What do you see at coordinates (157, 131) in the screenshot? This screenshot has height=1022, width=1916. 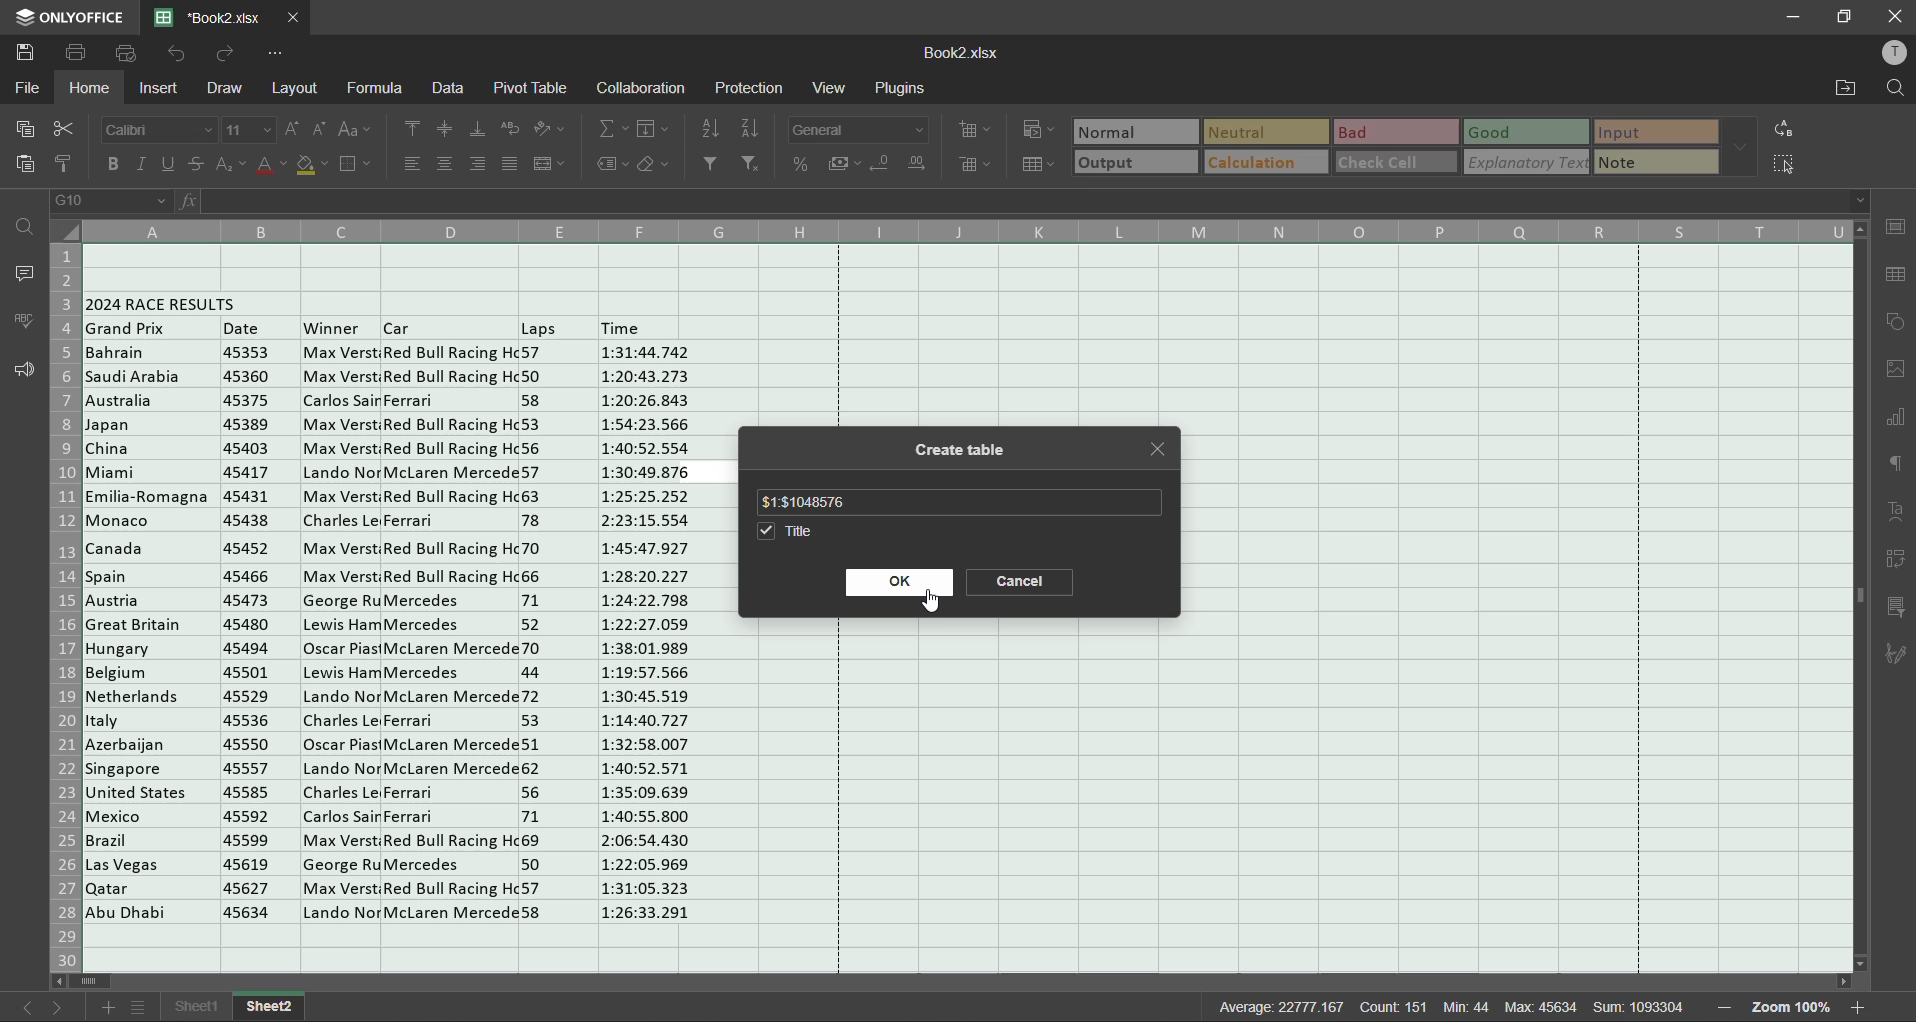 I see `font style` at bounding box center [157, 131].